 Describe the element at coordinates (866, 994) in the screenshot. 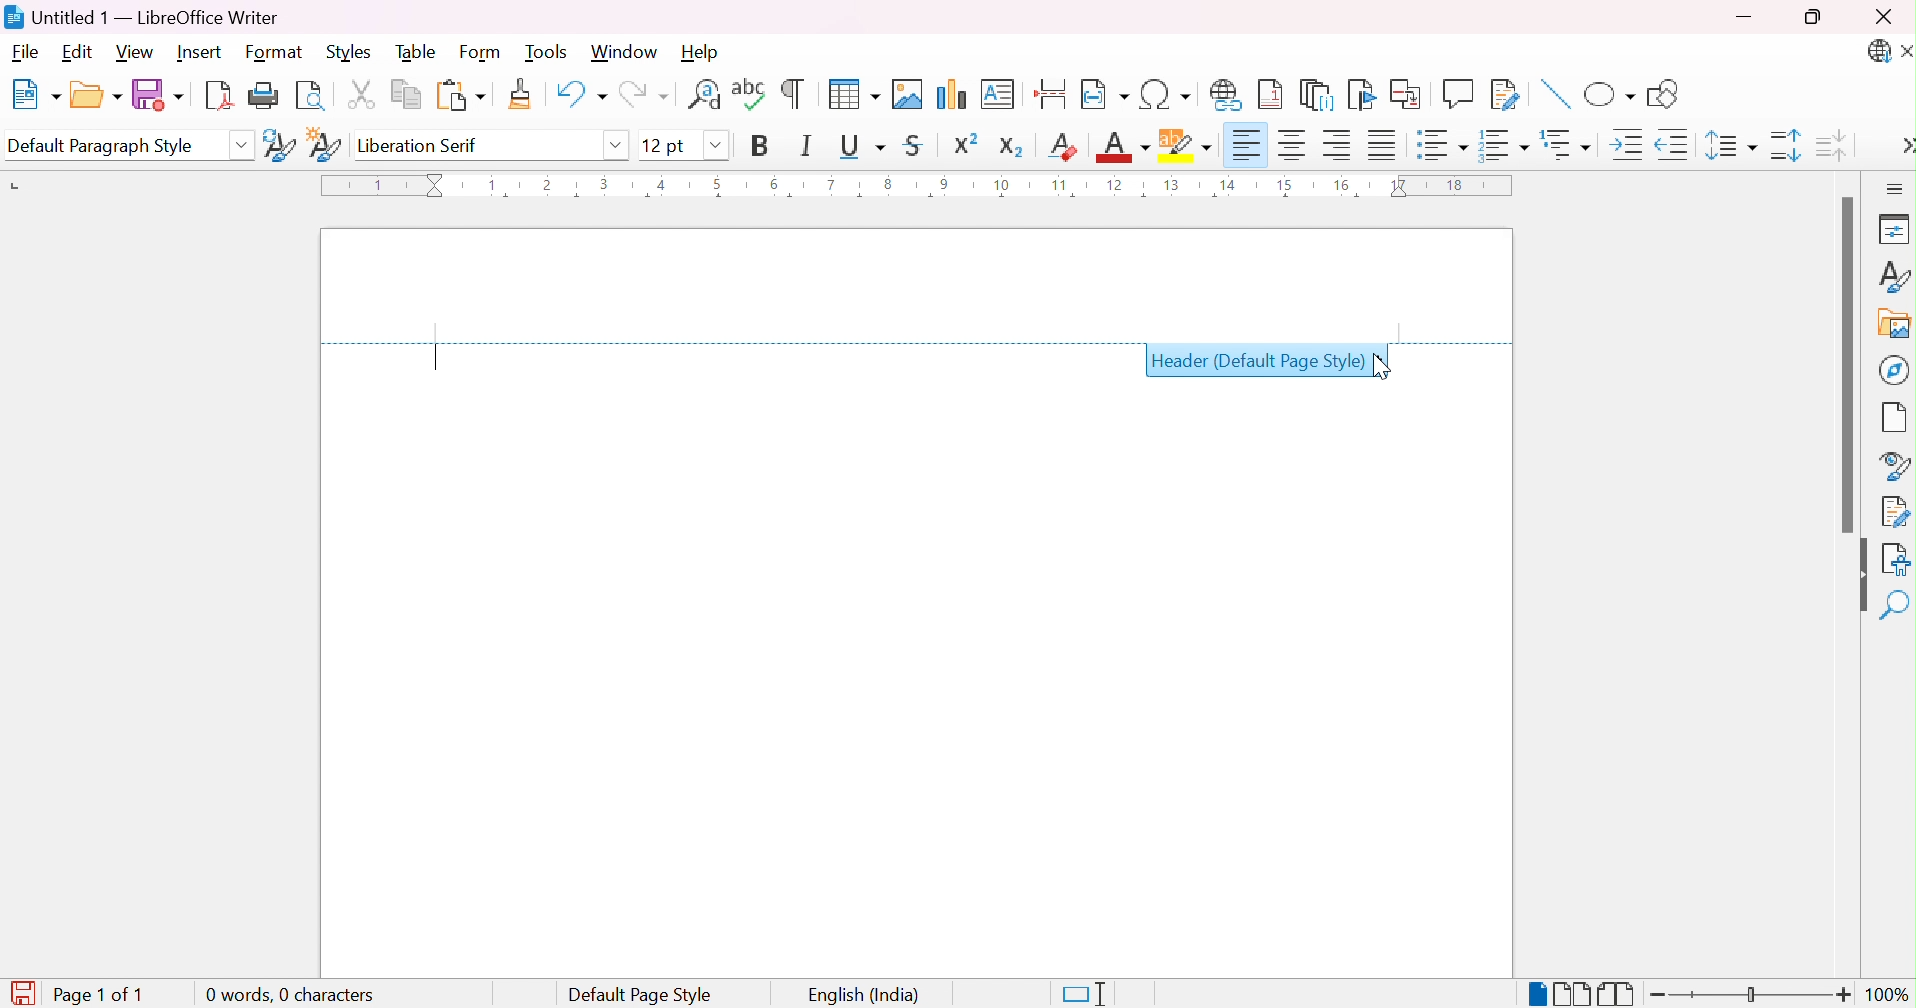

I see `English (India)` at that location.